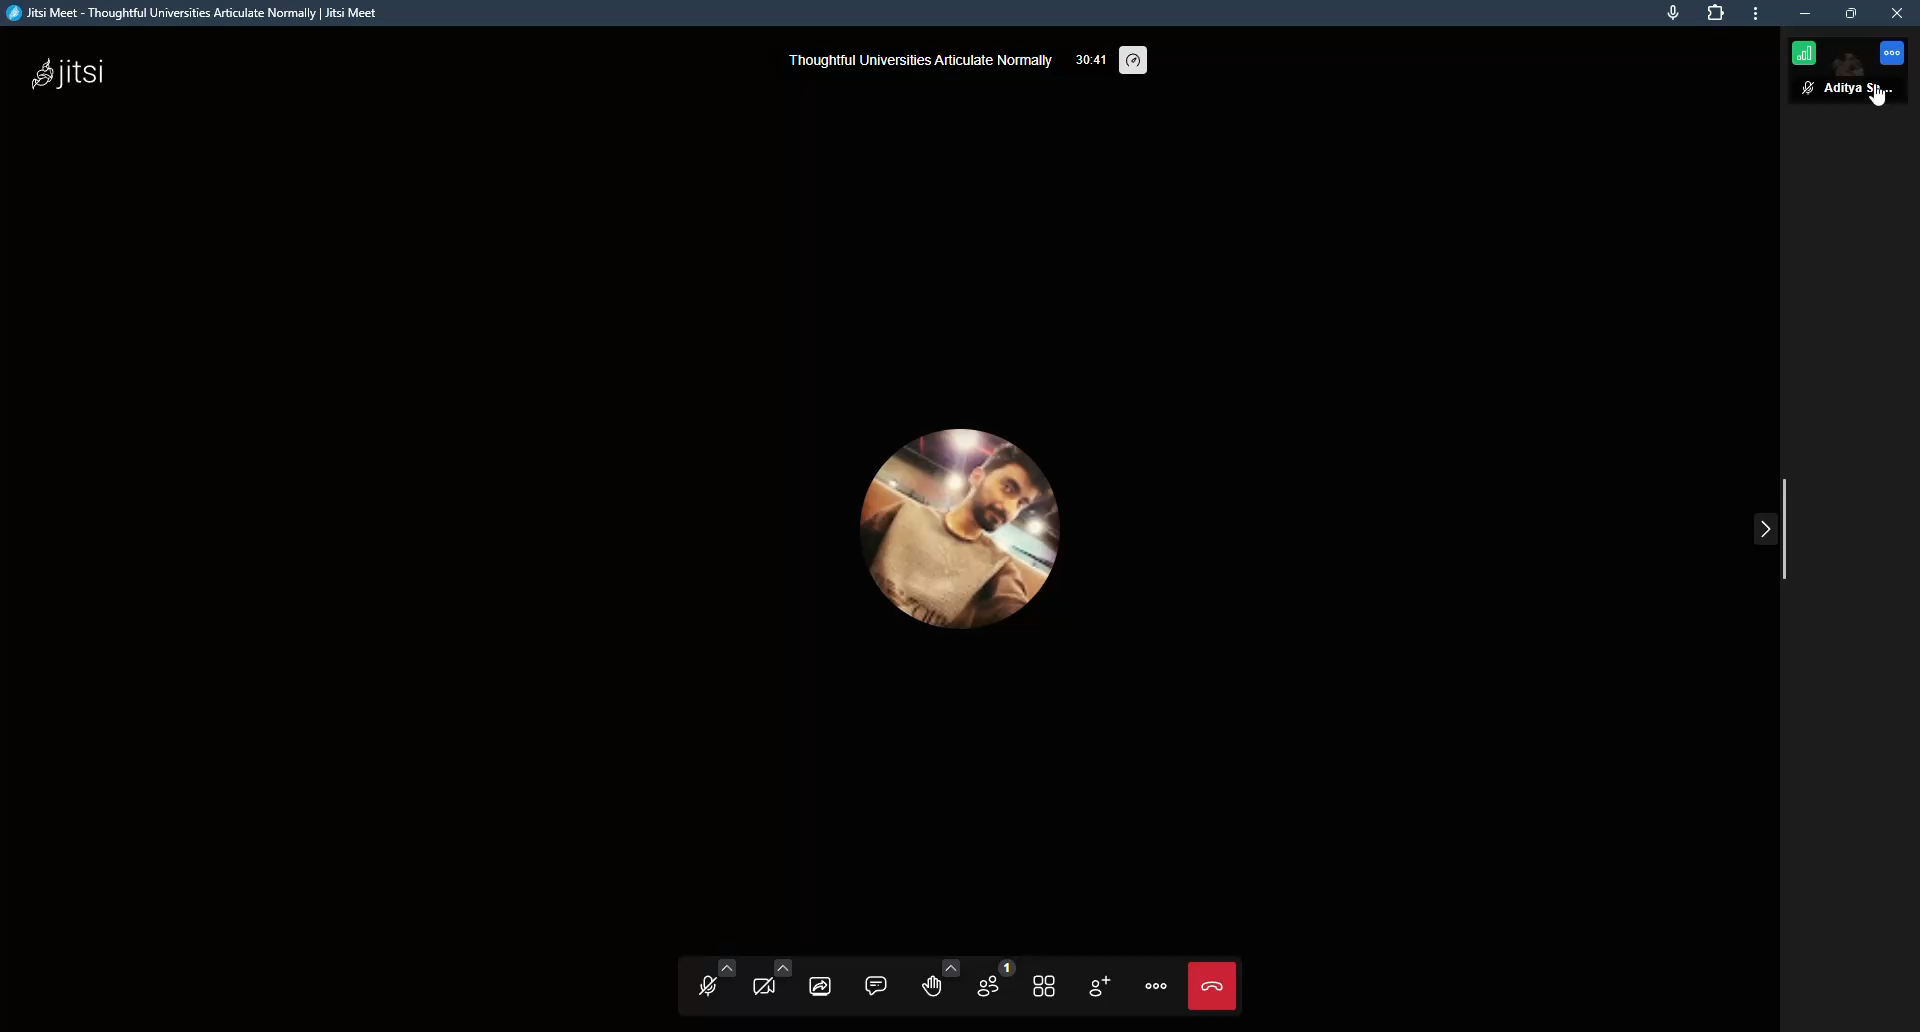  What do you see at coordinates (1852, 15) in the screenshot?
I see `maximize` at bounding box center [1852, 15].